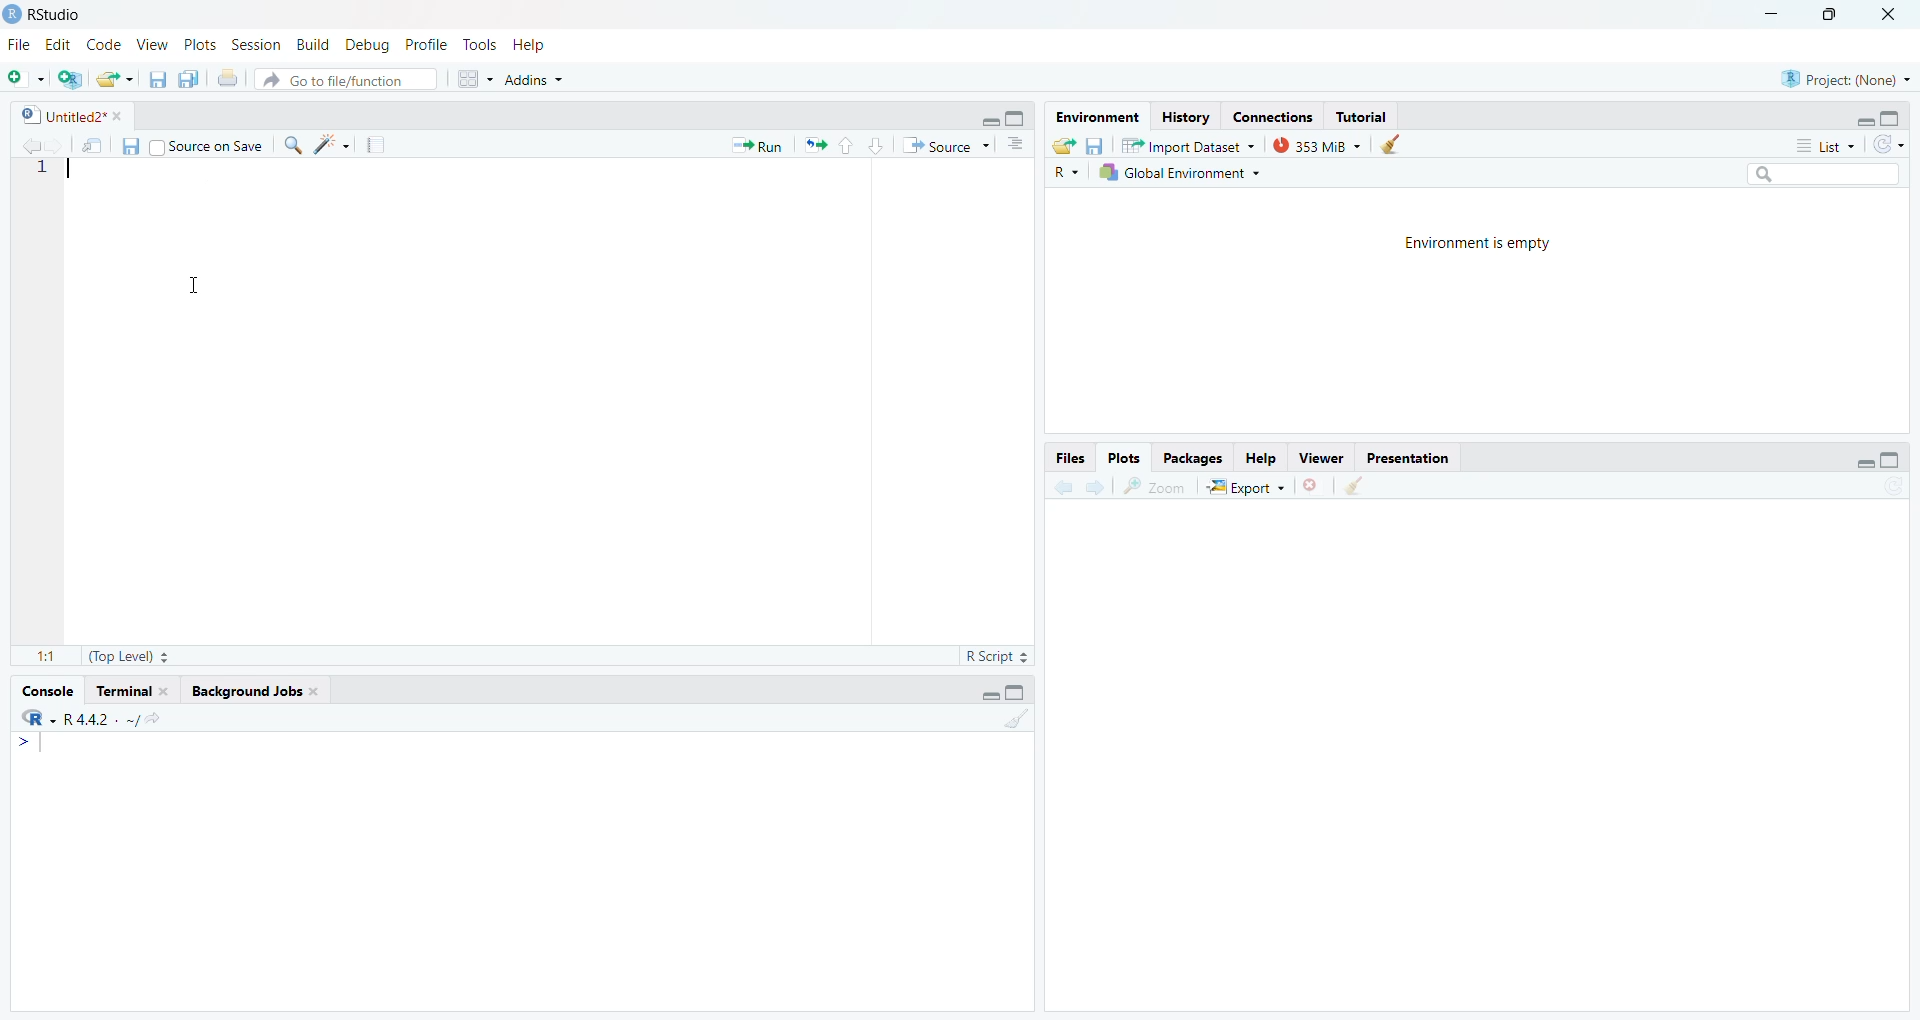 The image size is (1920, 1020). Describe the element at coordinates (44, 693) in the screenshot. I see `Console` at that location.